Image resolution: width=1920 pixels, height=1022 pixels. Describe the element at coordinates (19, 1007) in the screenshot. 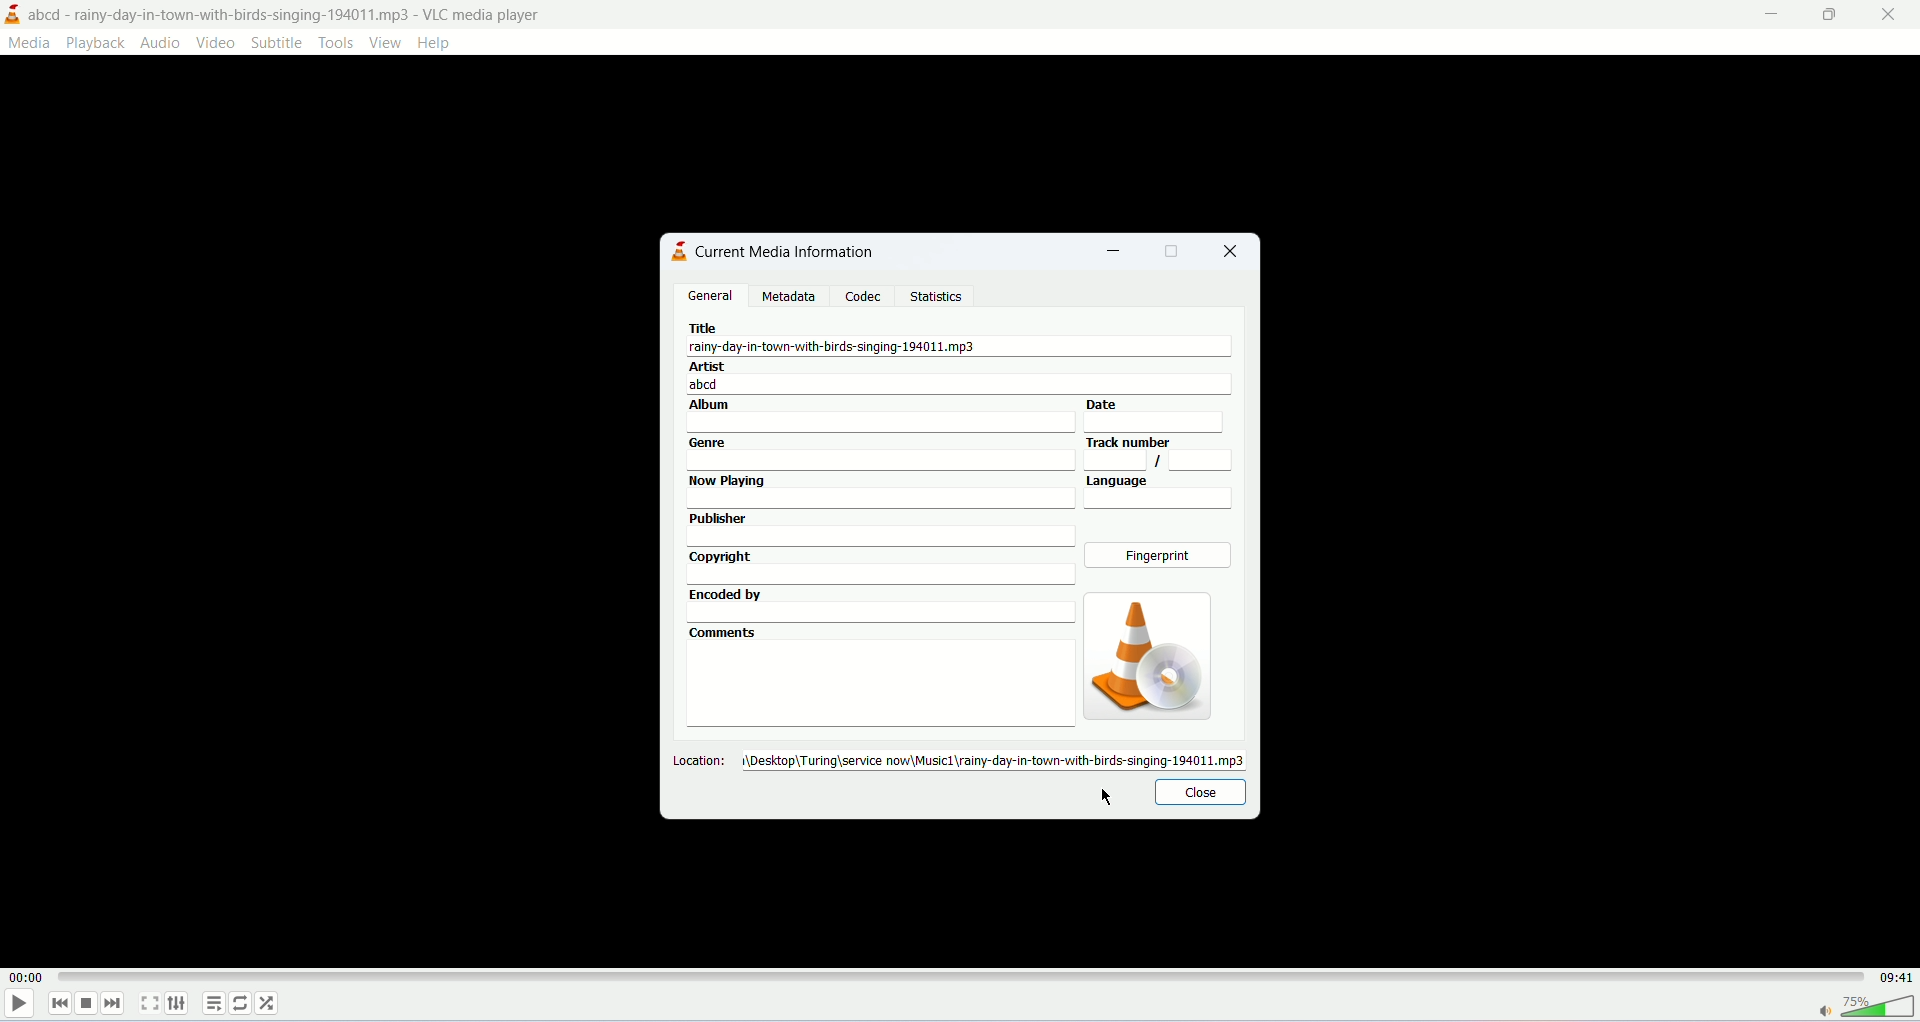

I see `play/pause` at that location.